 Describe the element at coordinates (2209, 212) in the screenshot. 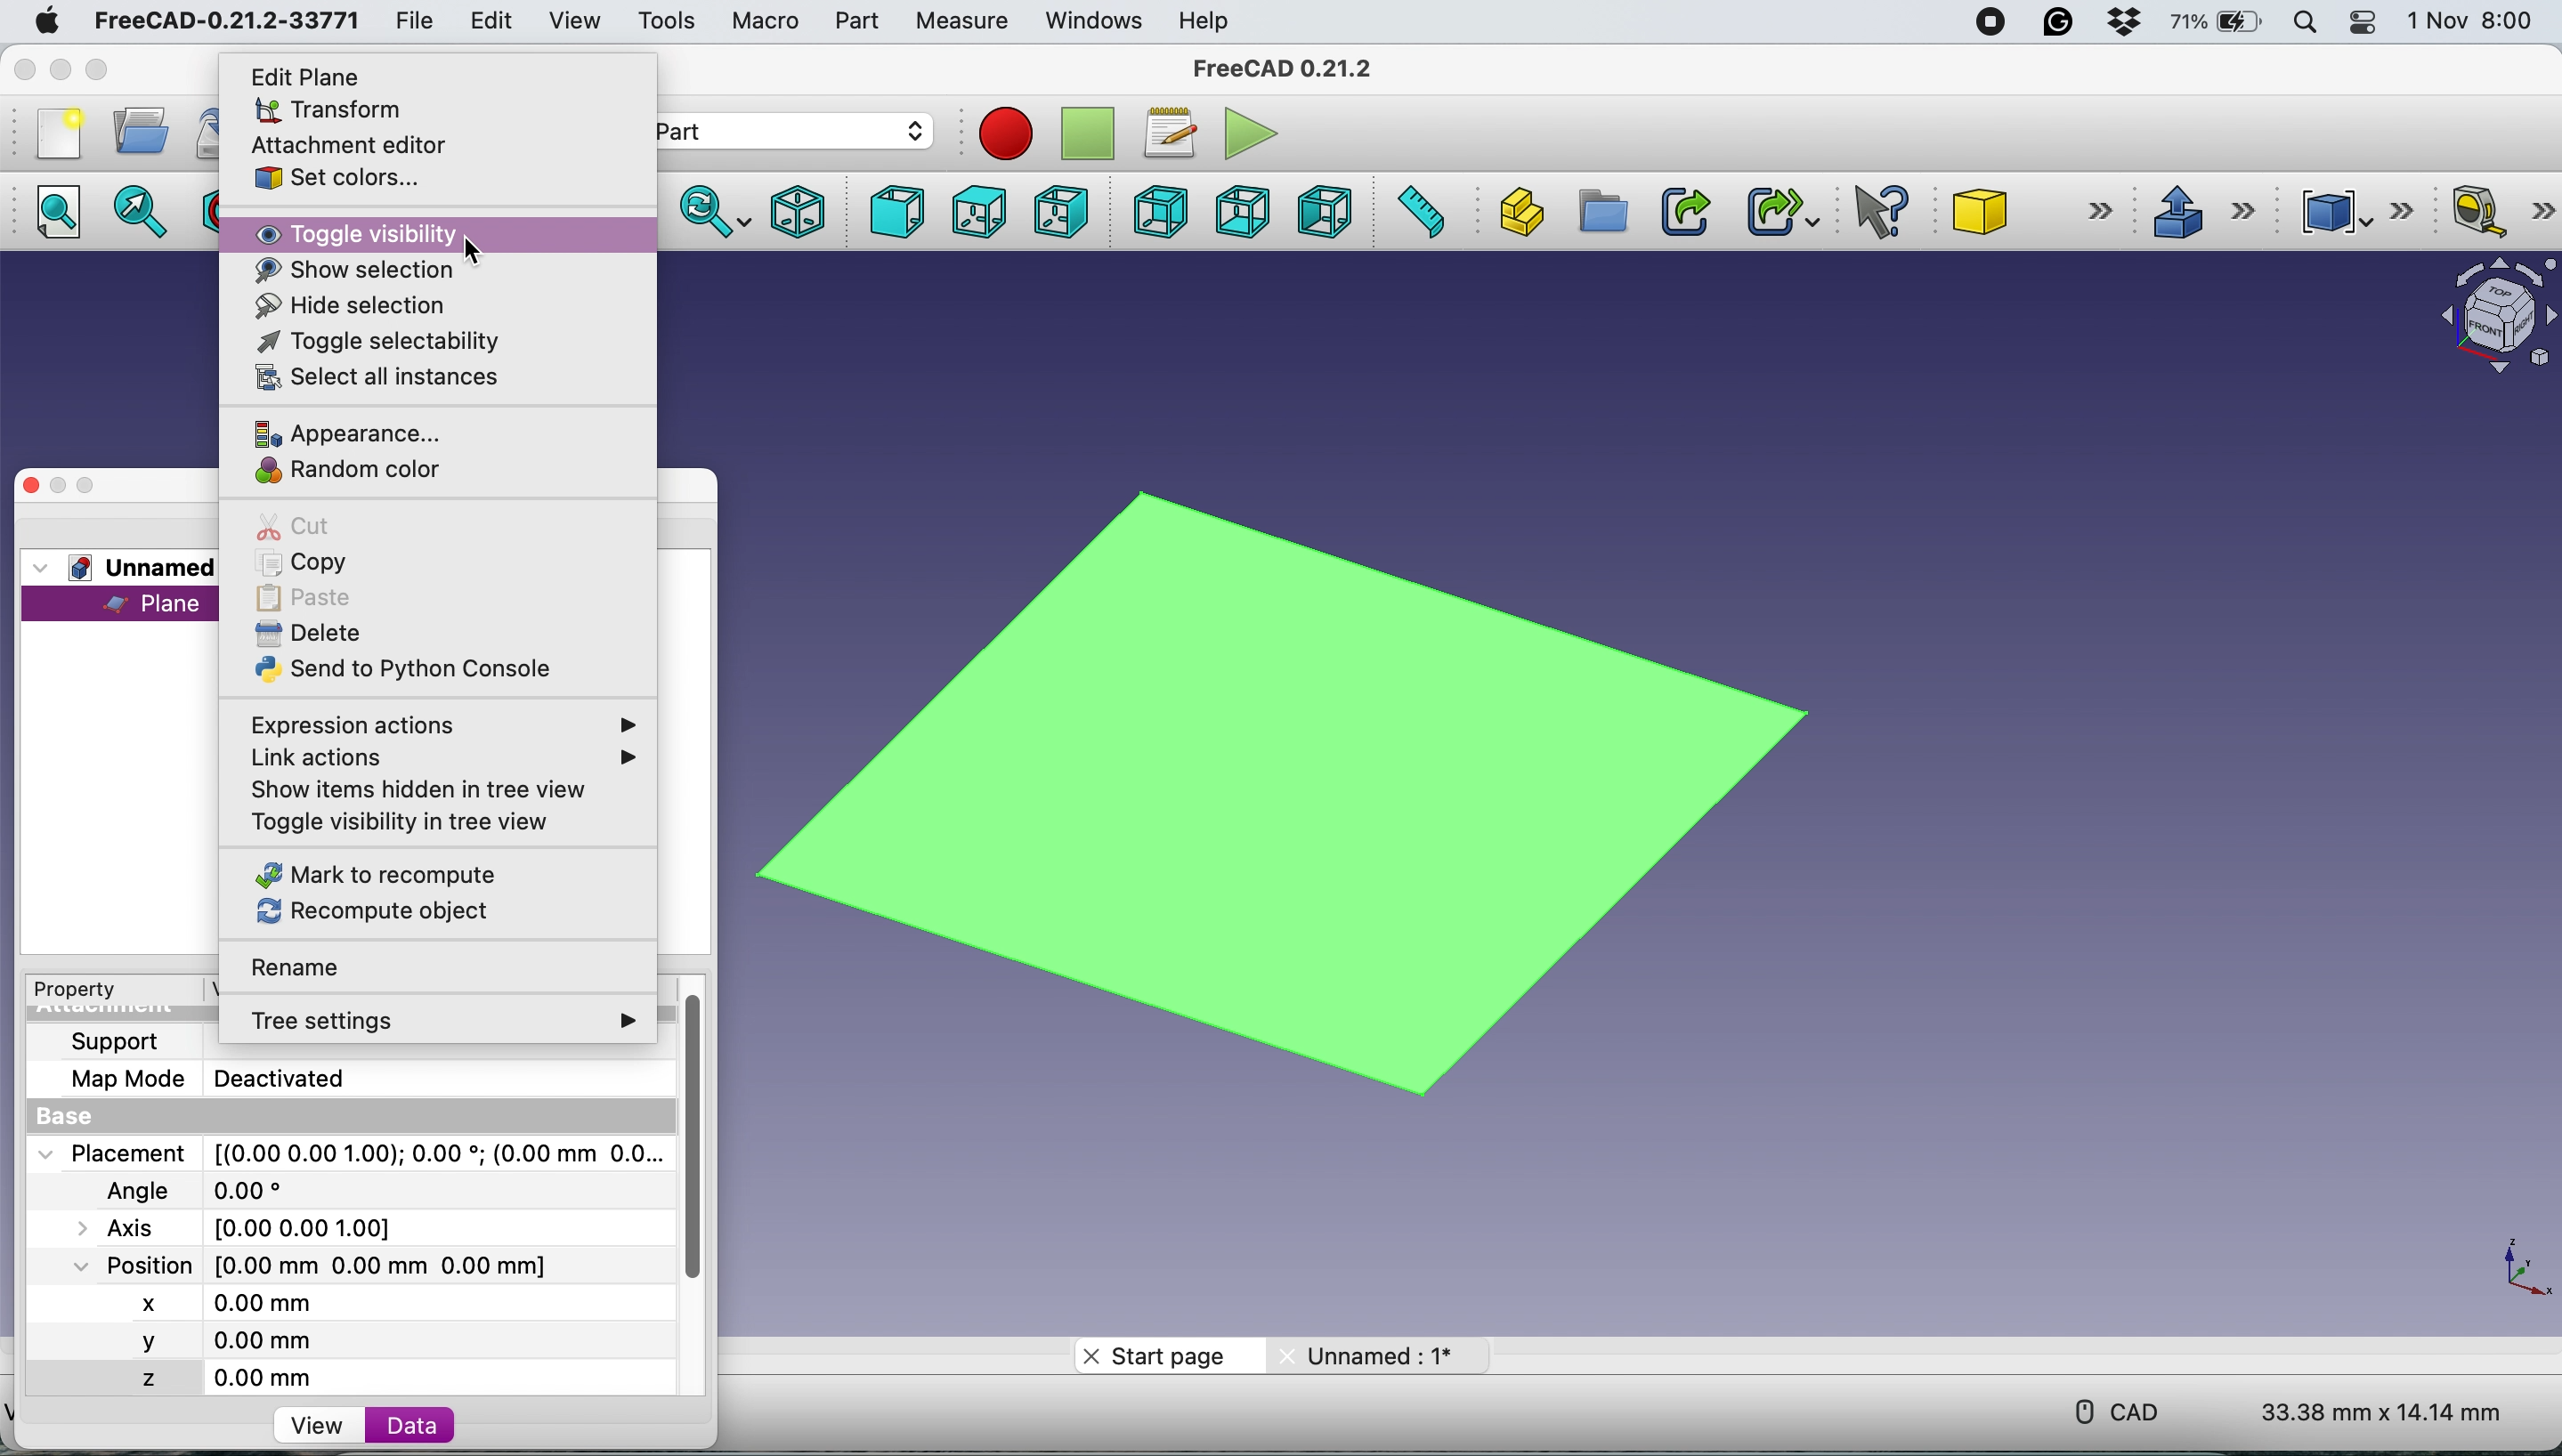

I see `extrude` at that location.